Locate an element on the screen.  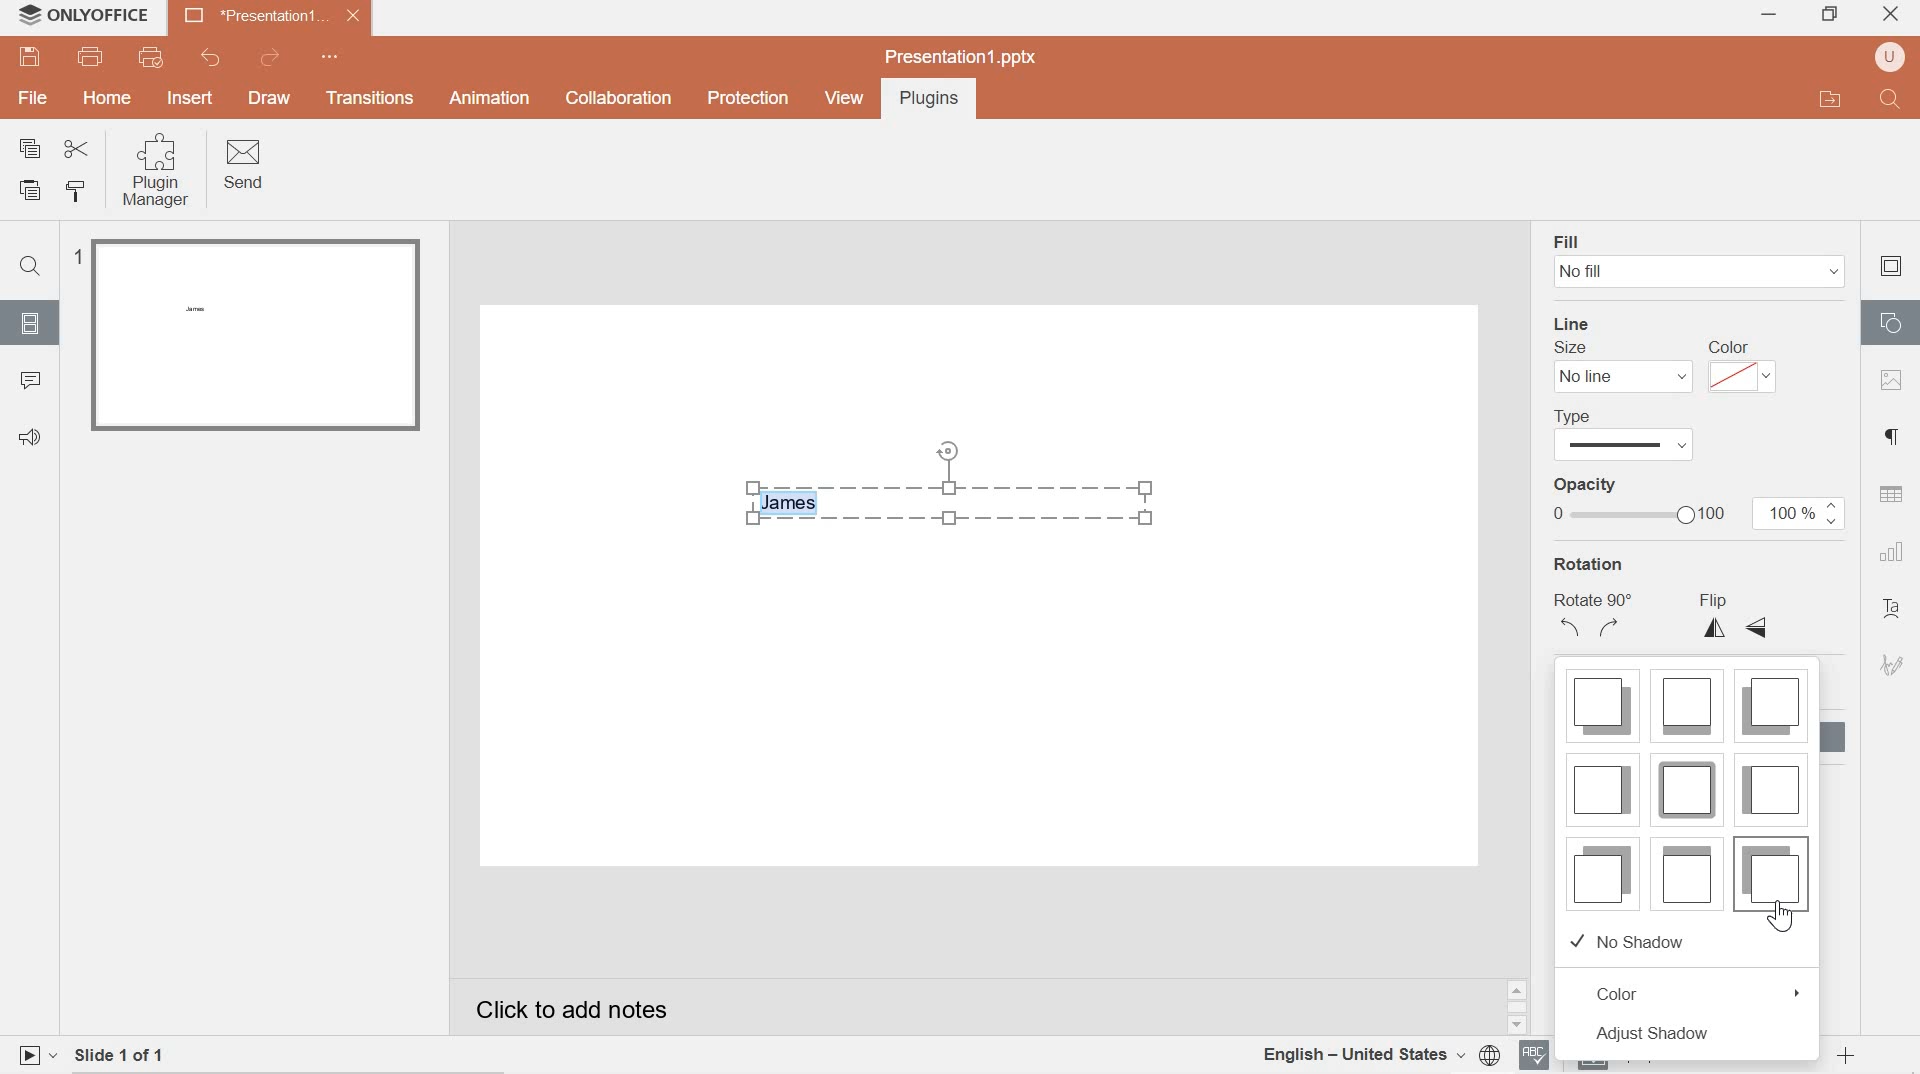
signature is located at coordinates (1893, 665).